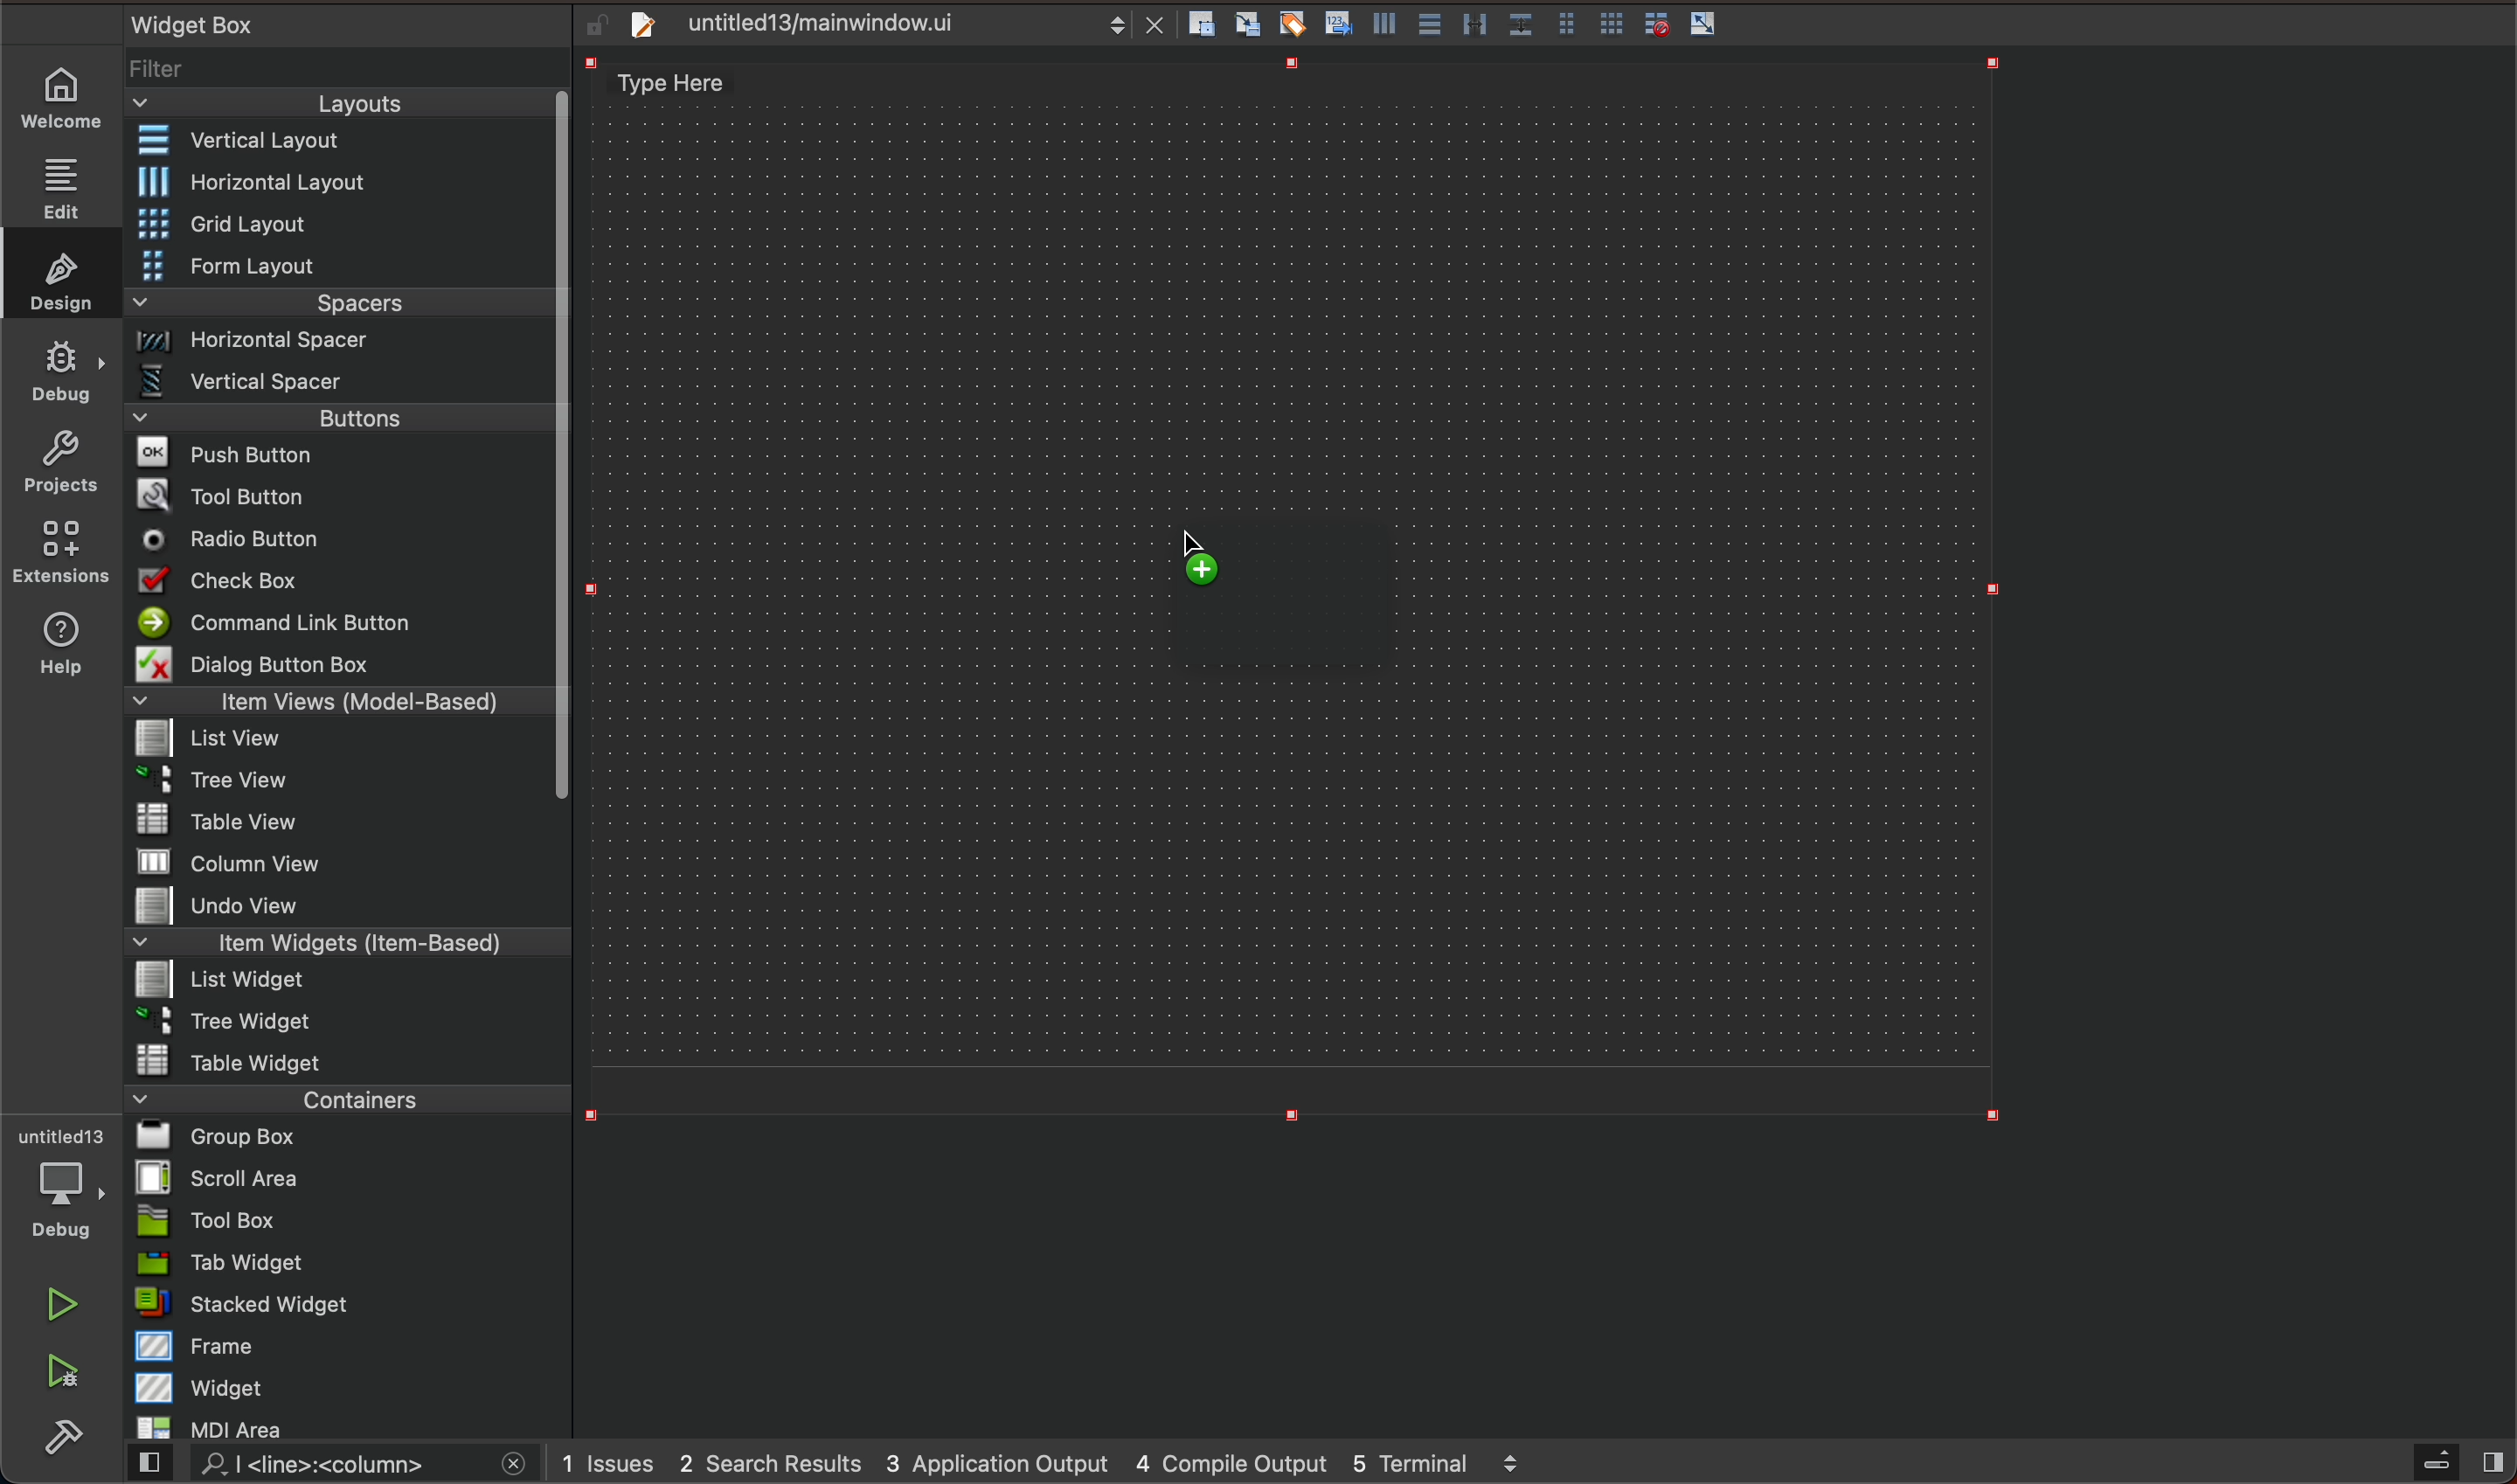  I want to click on stacked widget, so click(342, 1306).